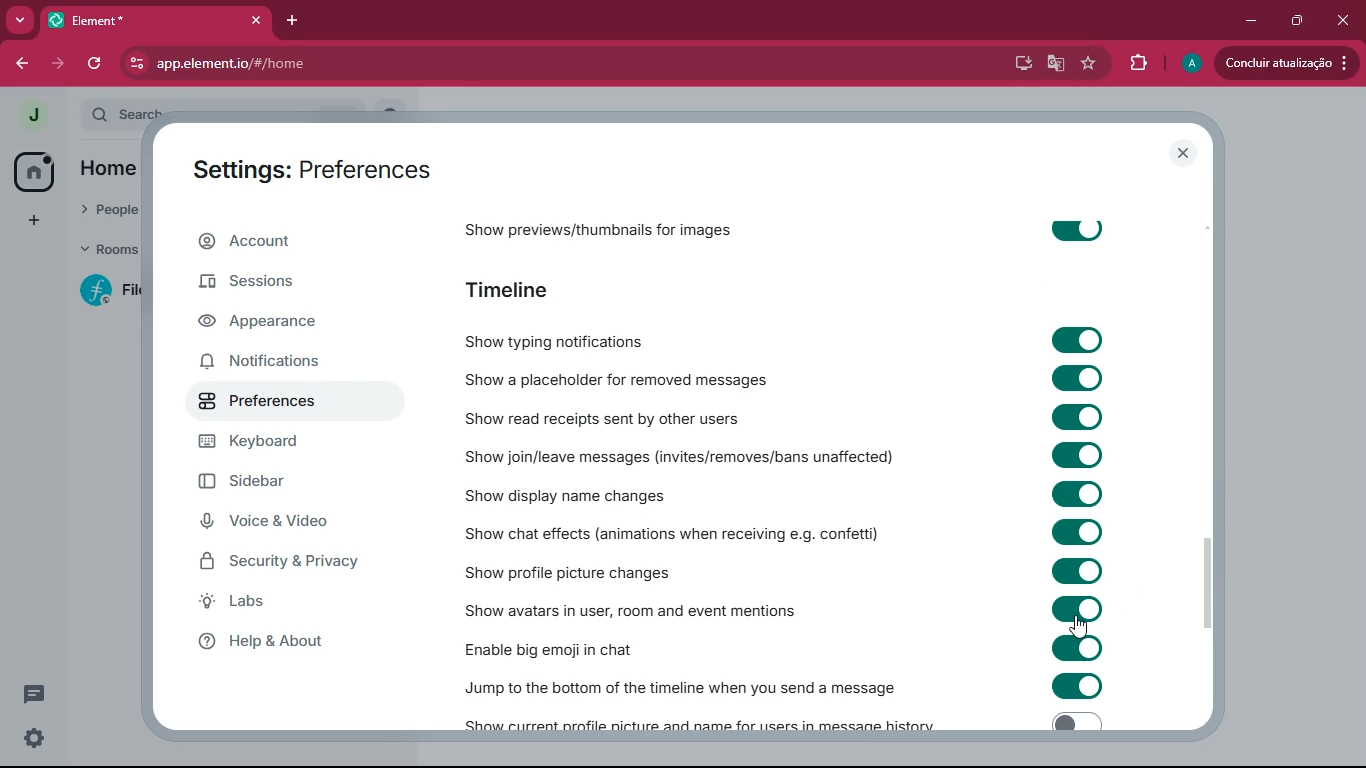 The width and height of the screenshot is (1366, 768). Describe the element at coordinates (705, 722) in the screenshot. I see `show current profile picture and name for users in message history` at that location.